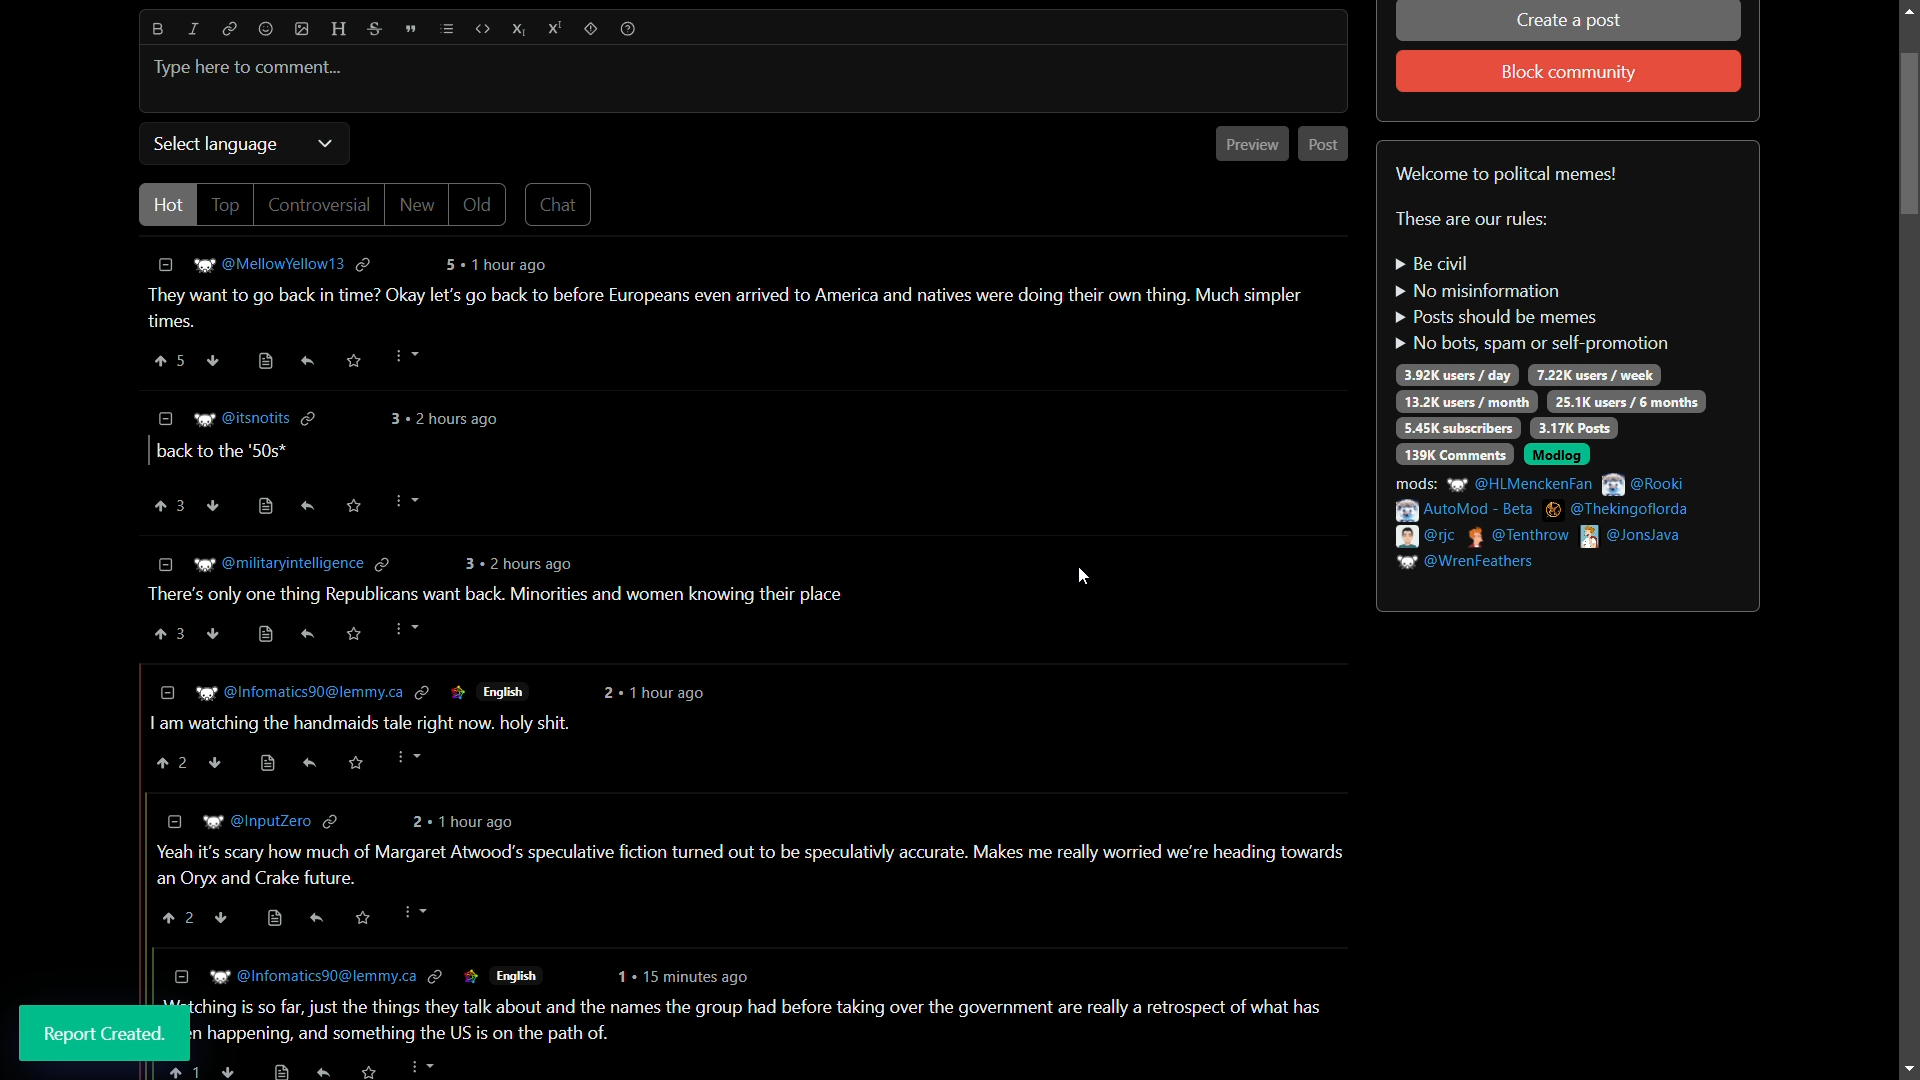 Image resolution: width=1920 pixels, height=1080 pixels. What do you see at coordinates (445, 29) in the screenshot?
I see `list` at bounding box center [445, 29].